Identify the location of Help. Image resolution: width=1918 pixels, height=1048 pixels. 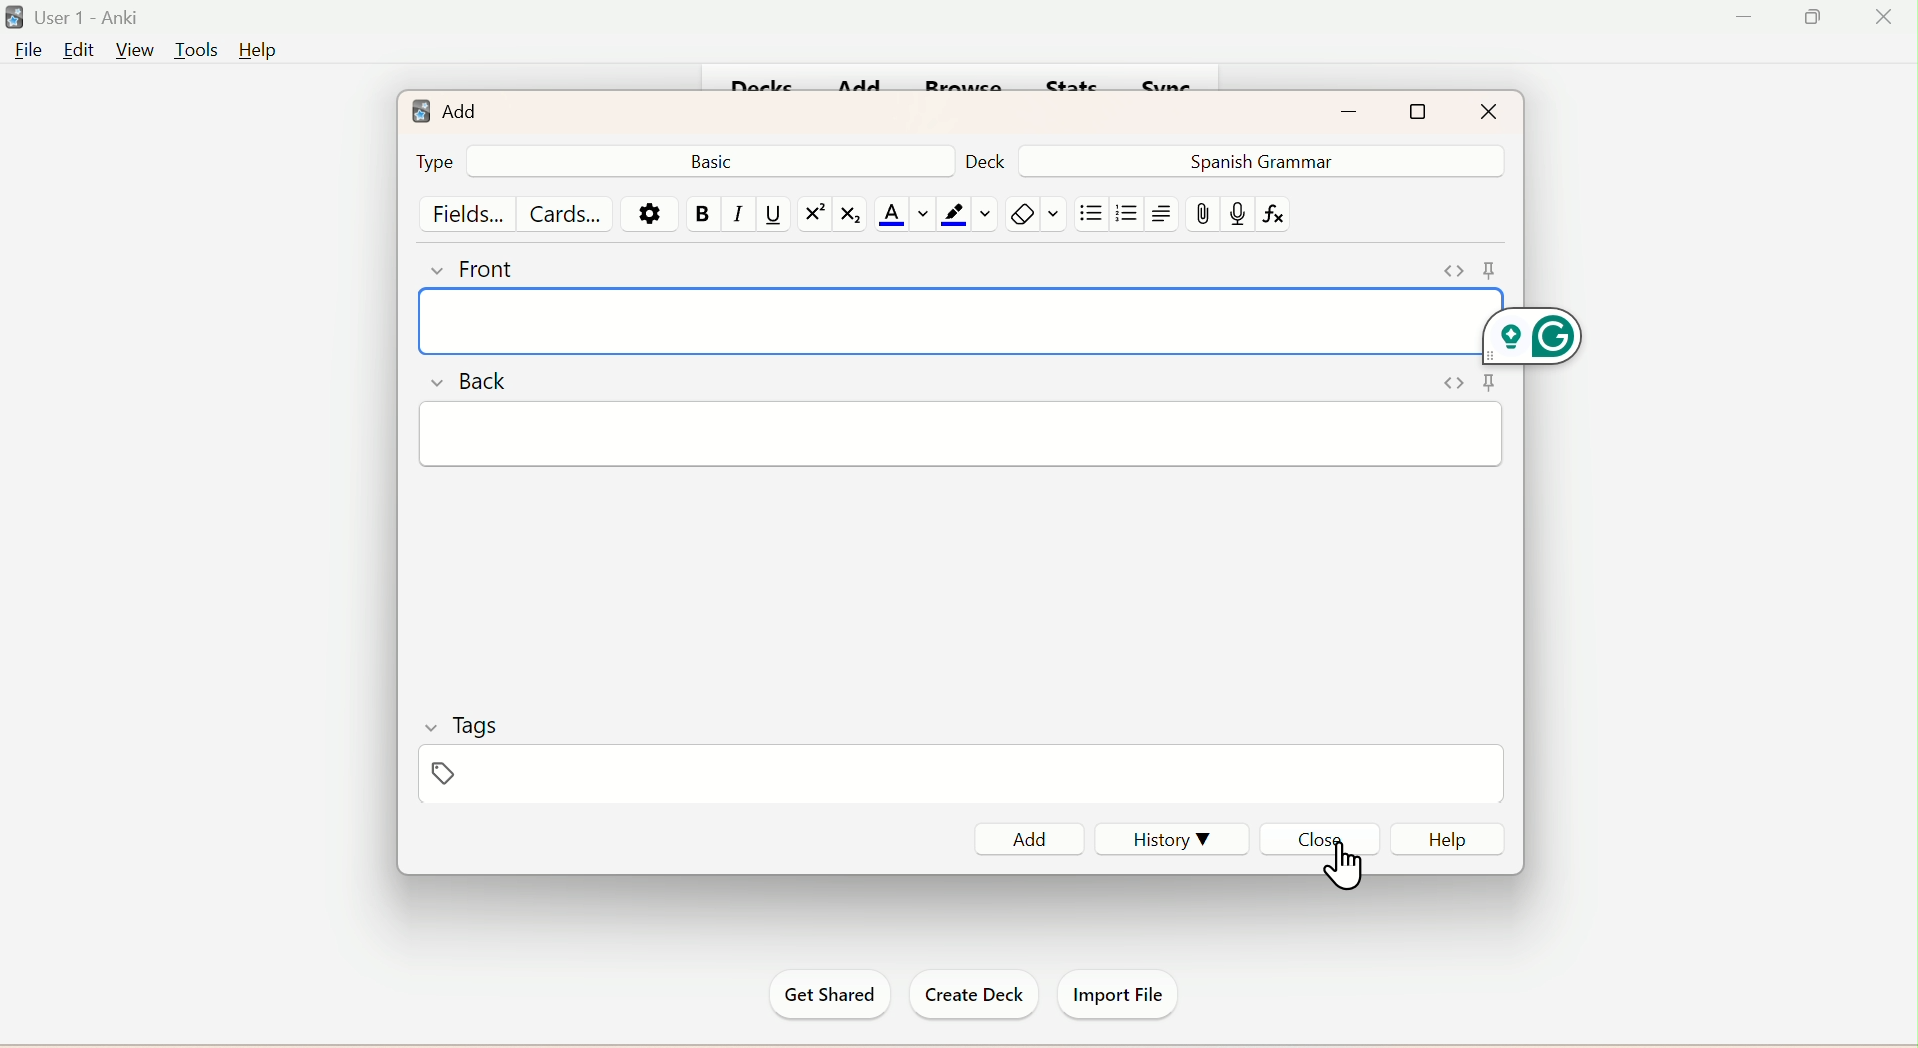
(1445, 839).